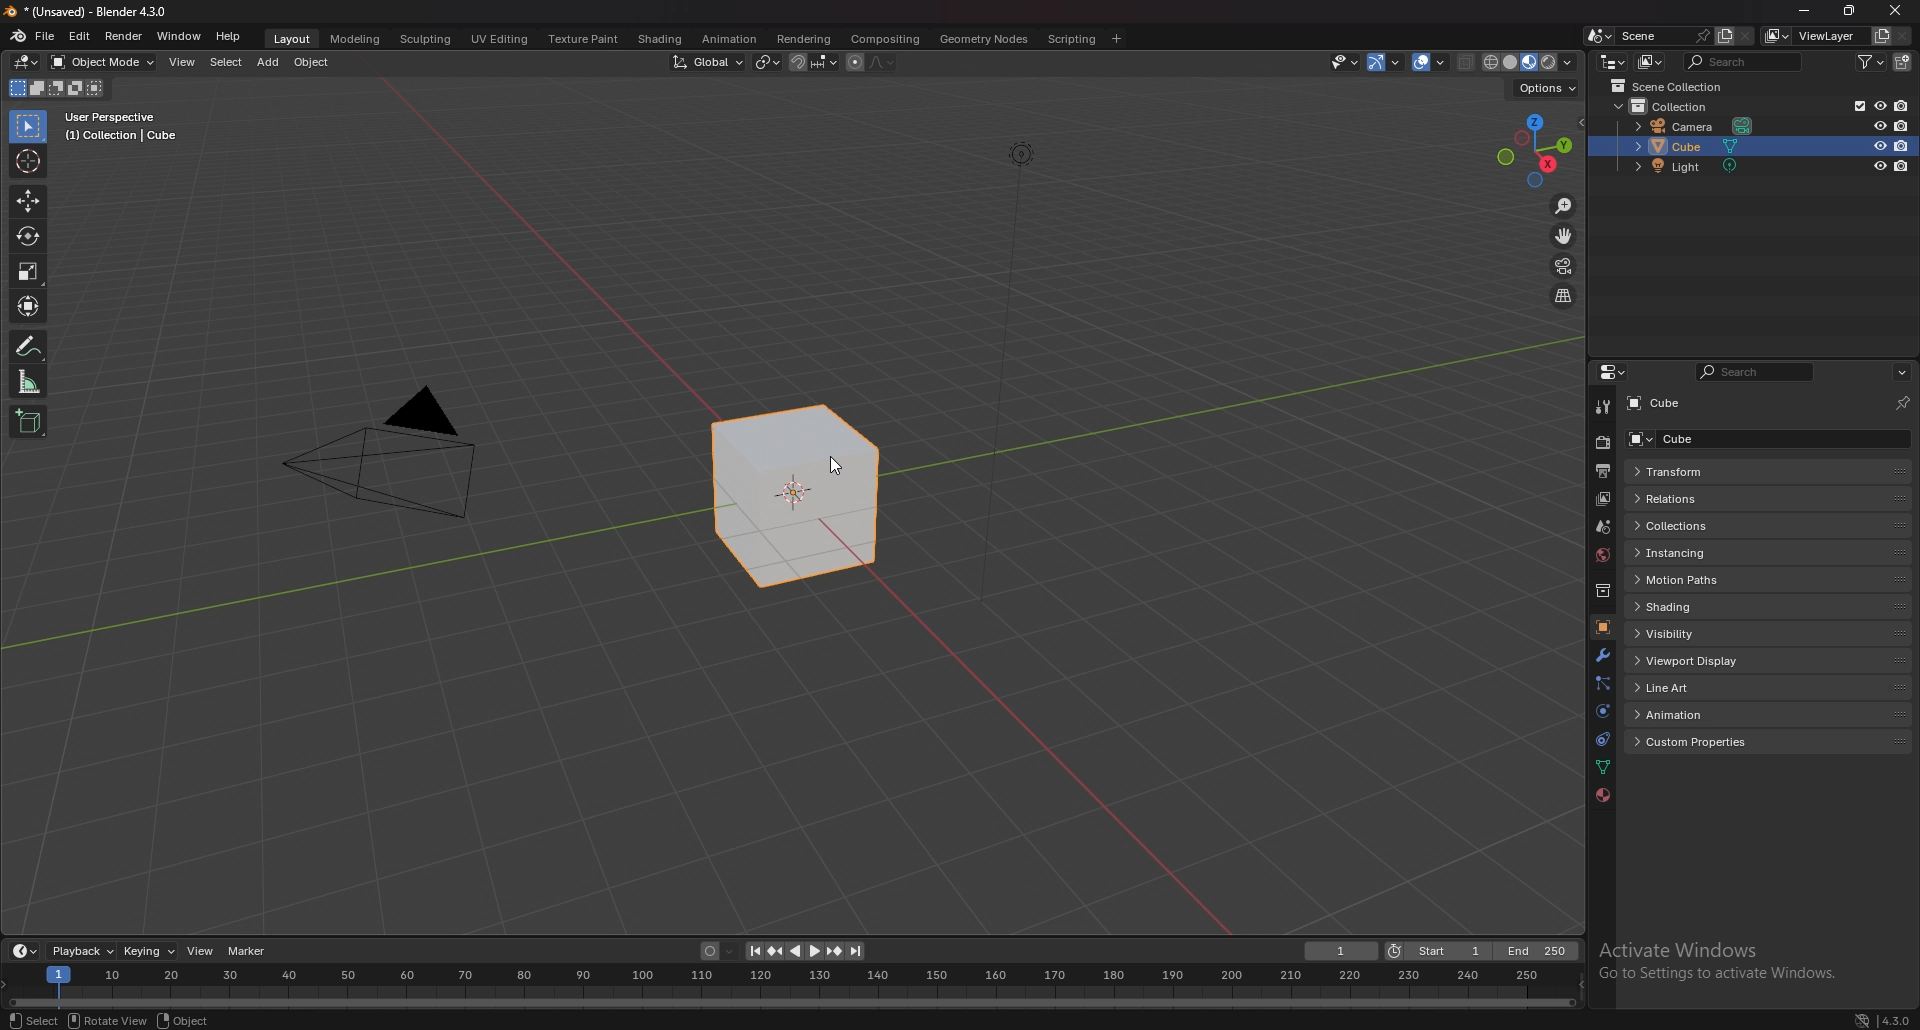 The width and height of the screenshot is (1920, 1030). I want to click on jump to keyframe, so click(777, 951).